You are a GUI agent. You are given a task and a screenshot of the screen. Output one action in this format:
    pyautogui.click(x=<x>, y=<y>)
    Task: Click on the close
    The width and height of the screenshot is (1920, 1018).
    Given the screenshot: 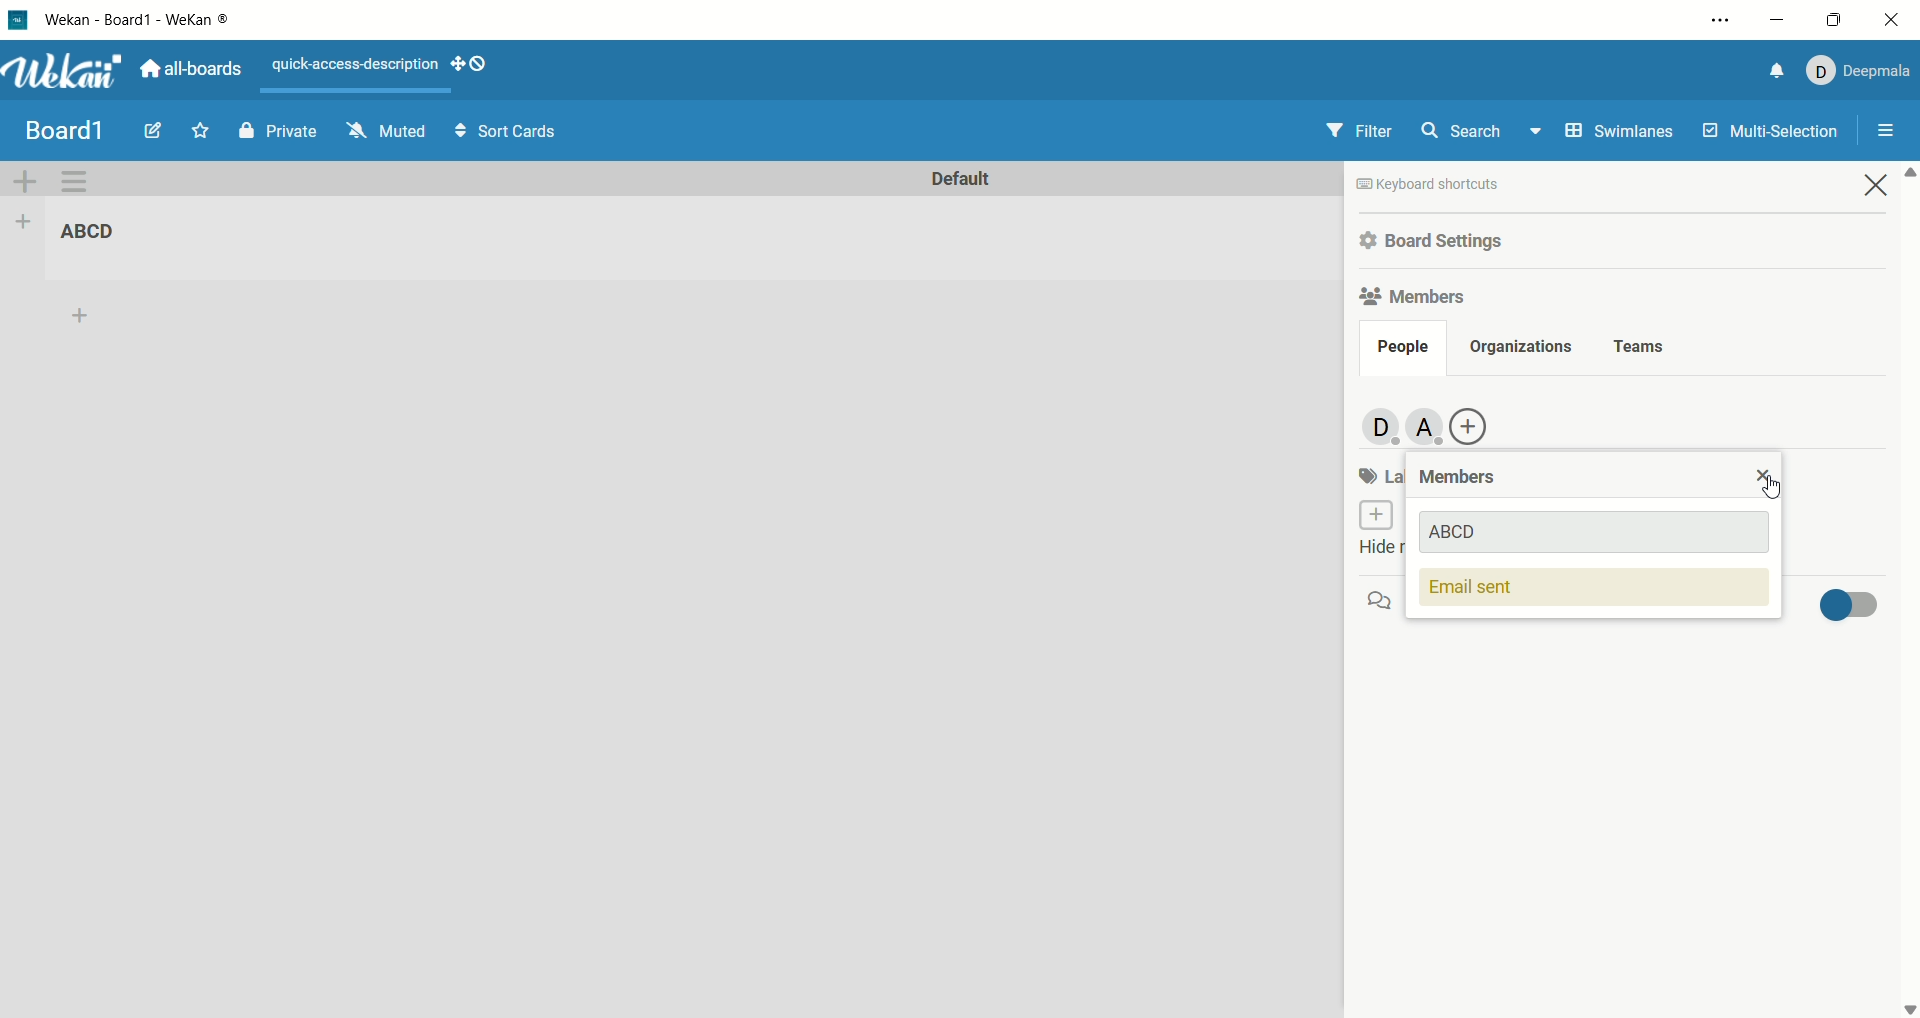 What is the action you would take?
    pyautogui.click(x=1877, y=184)
    